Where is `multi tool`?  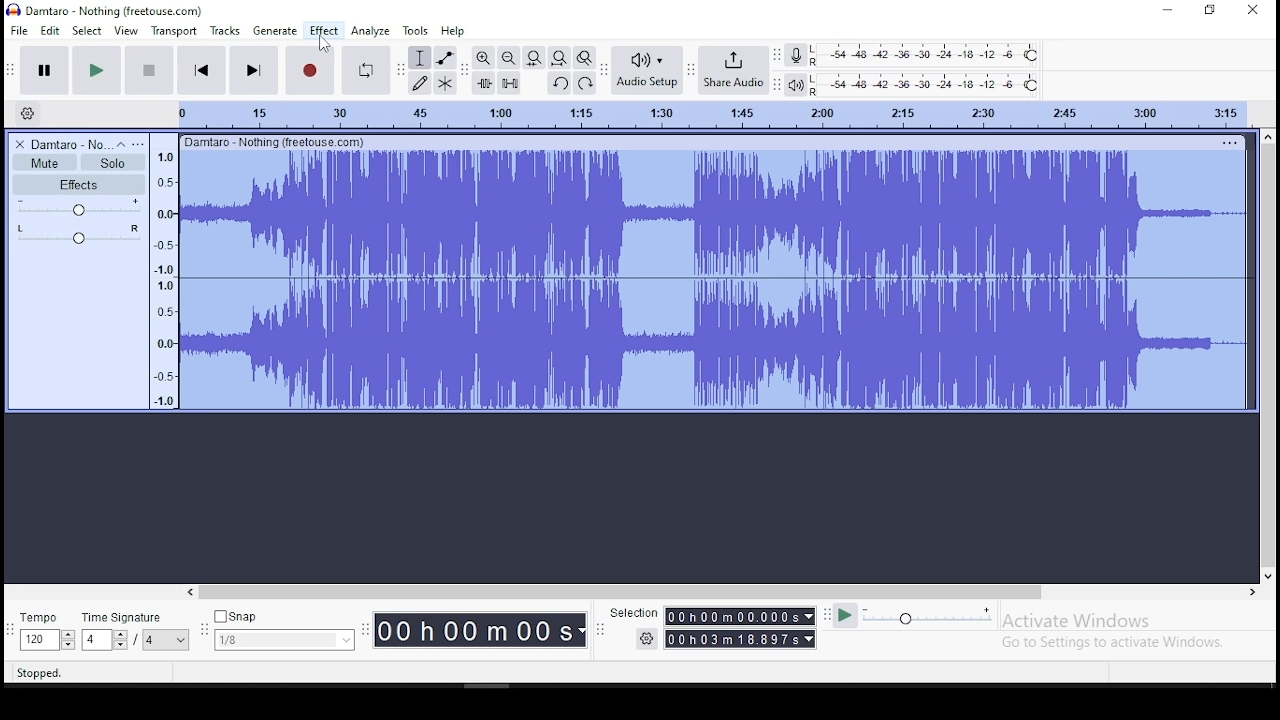 multi tool is located at coordinates (447, 82).